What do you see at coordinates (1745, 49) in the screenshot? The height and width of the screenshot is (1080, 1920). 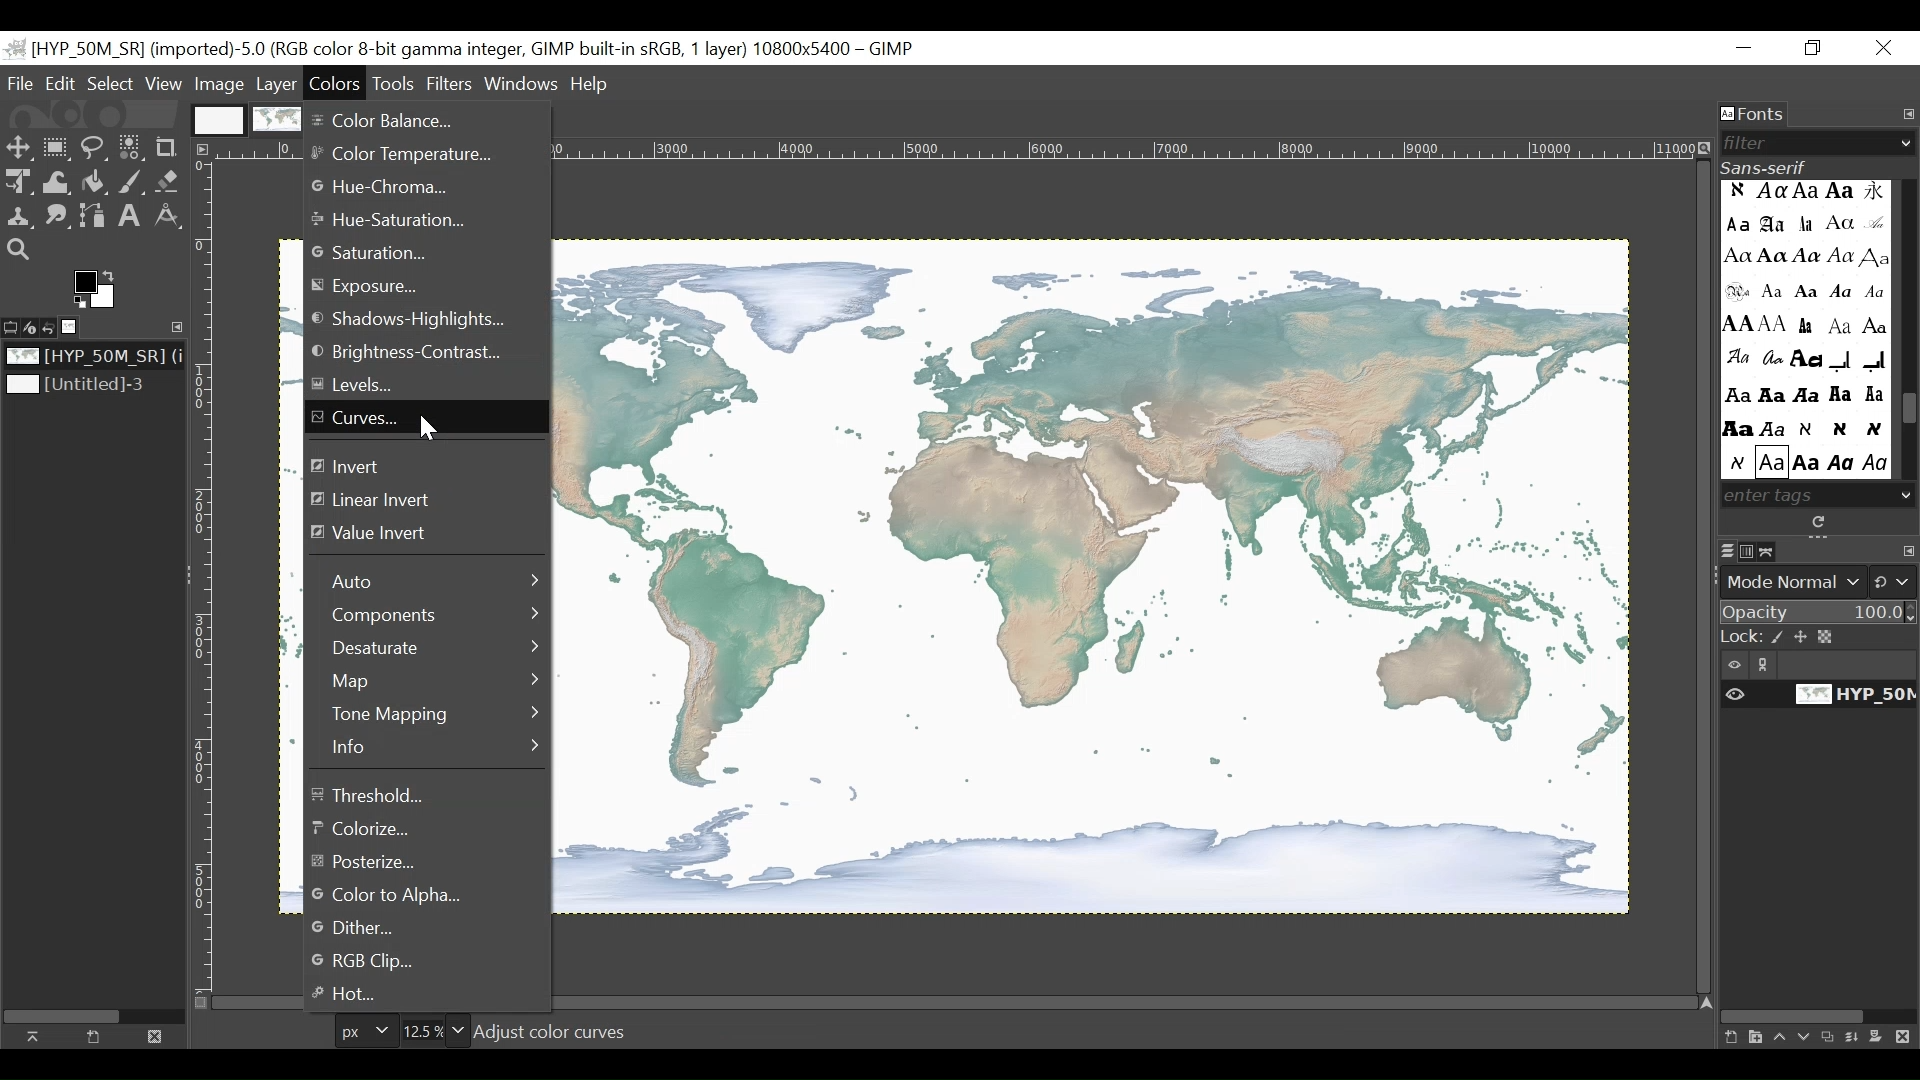 I see `Minimize` at bounding box center [1745, 49].